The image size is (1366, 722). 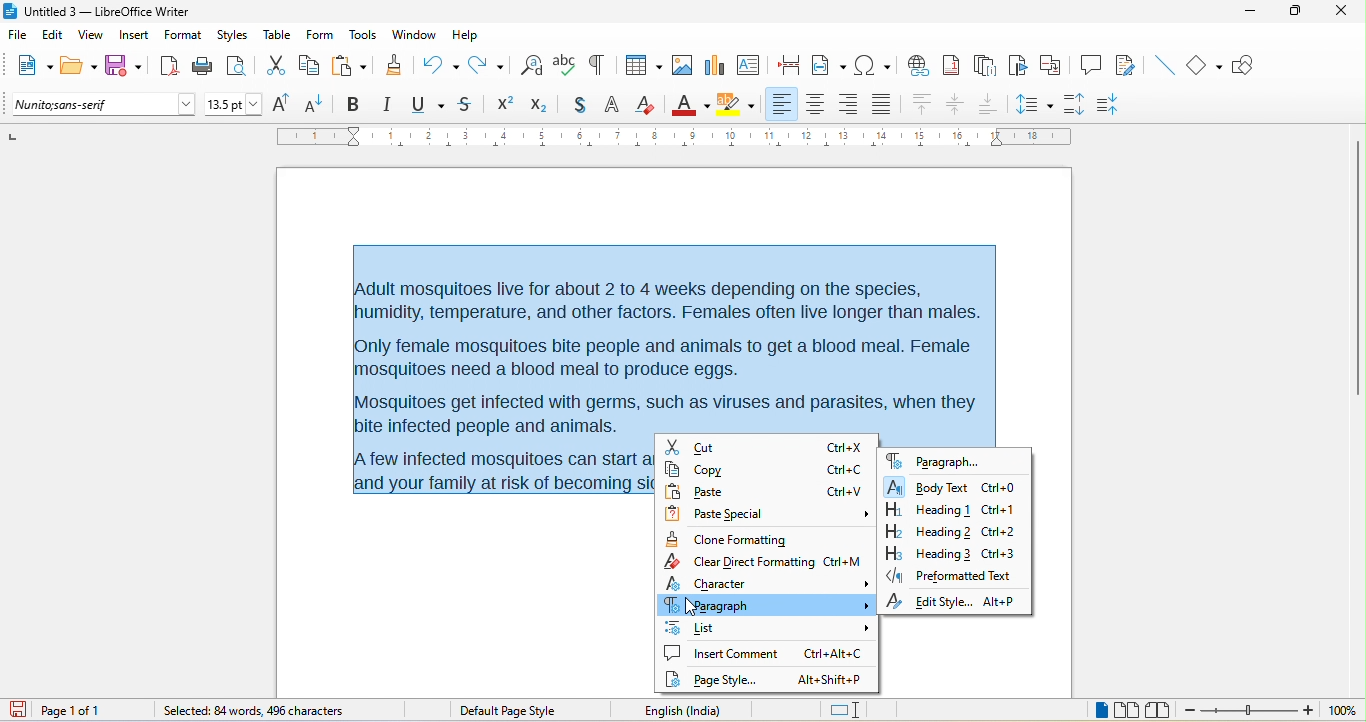 I want to click on styles, so click(x=234, y=36).